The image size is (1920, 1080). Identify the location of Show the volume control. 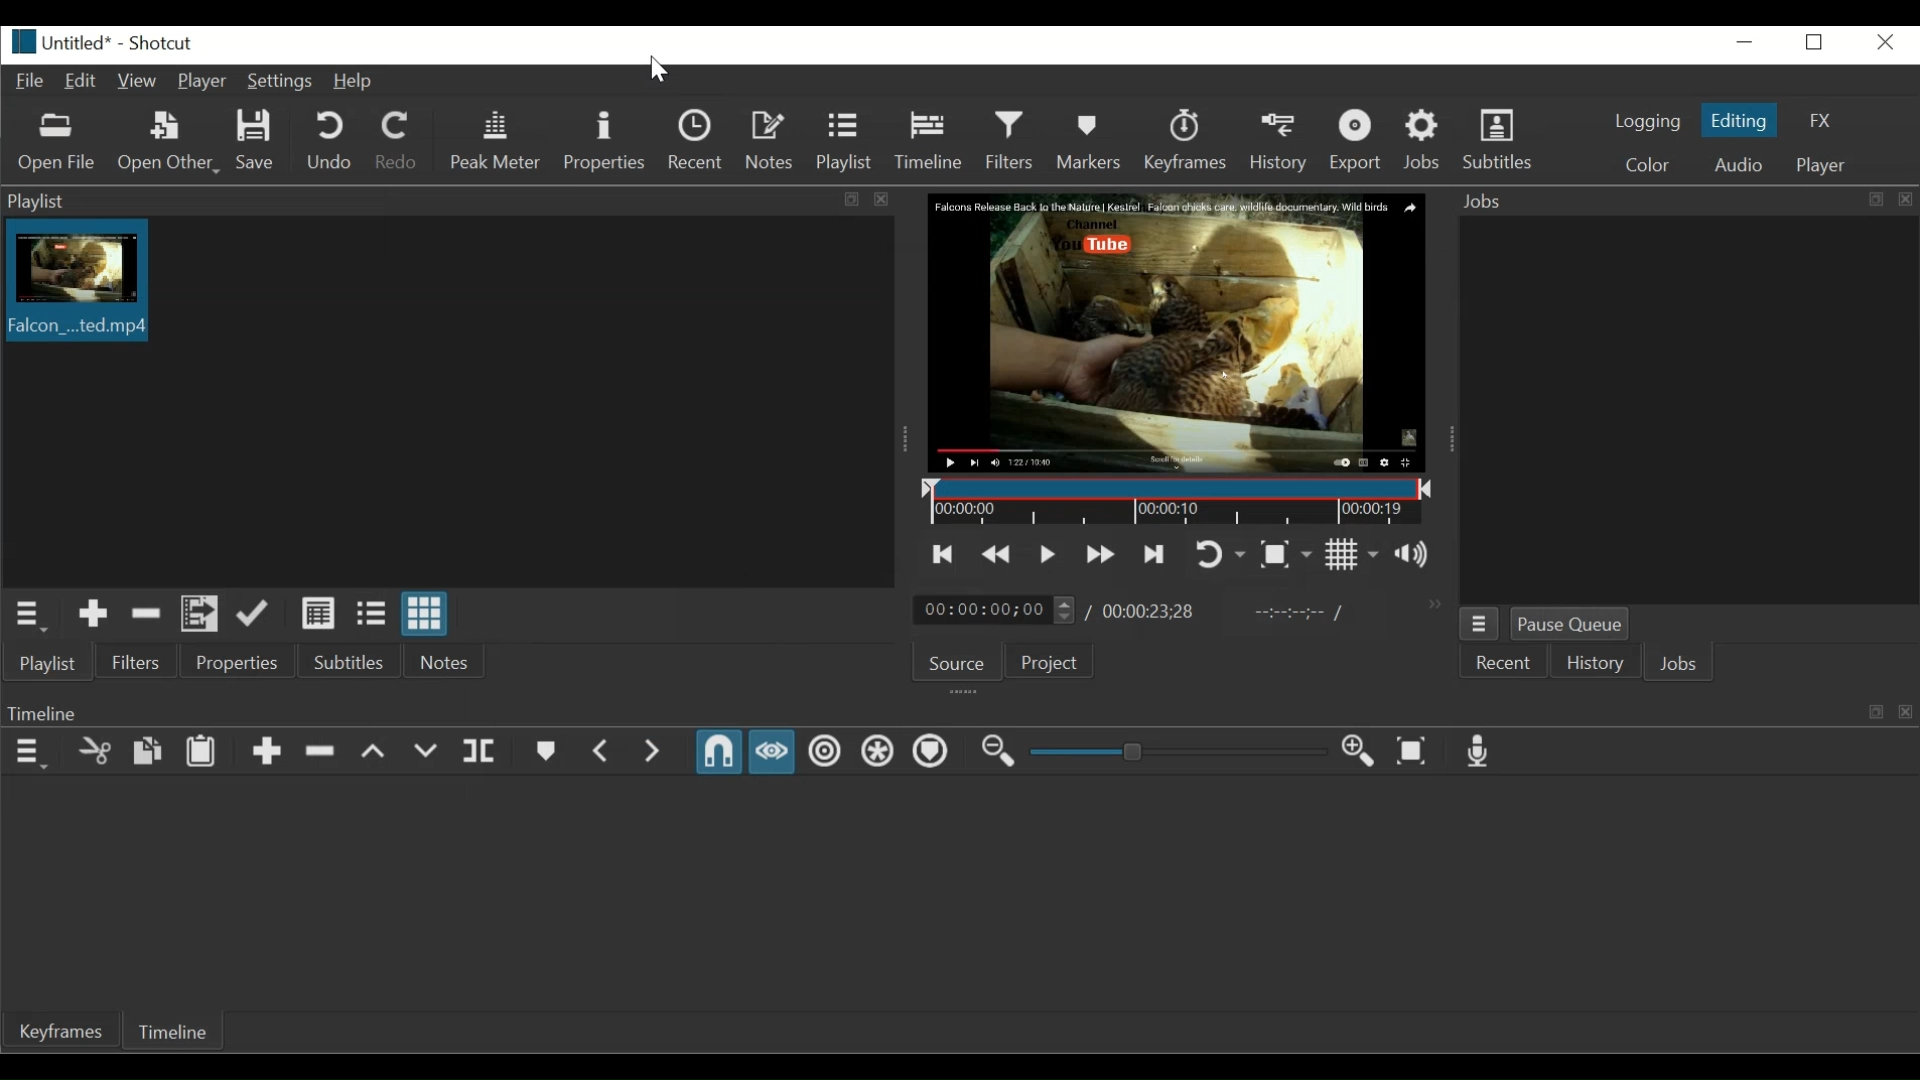
(1417, 552).